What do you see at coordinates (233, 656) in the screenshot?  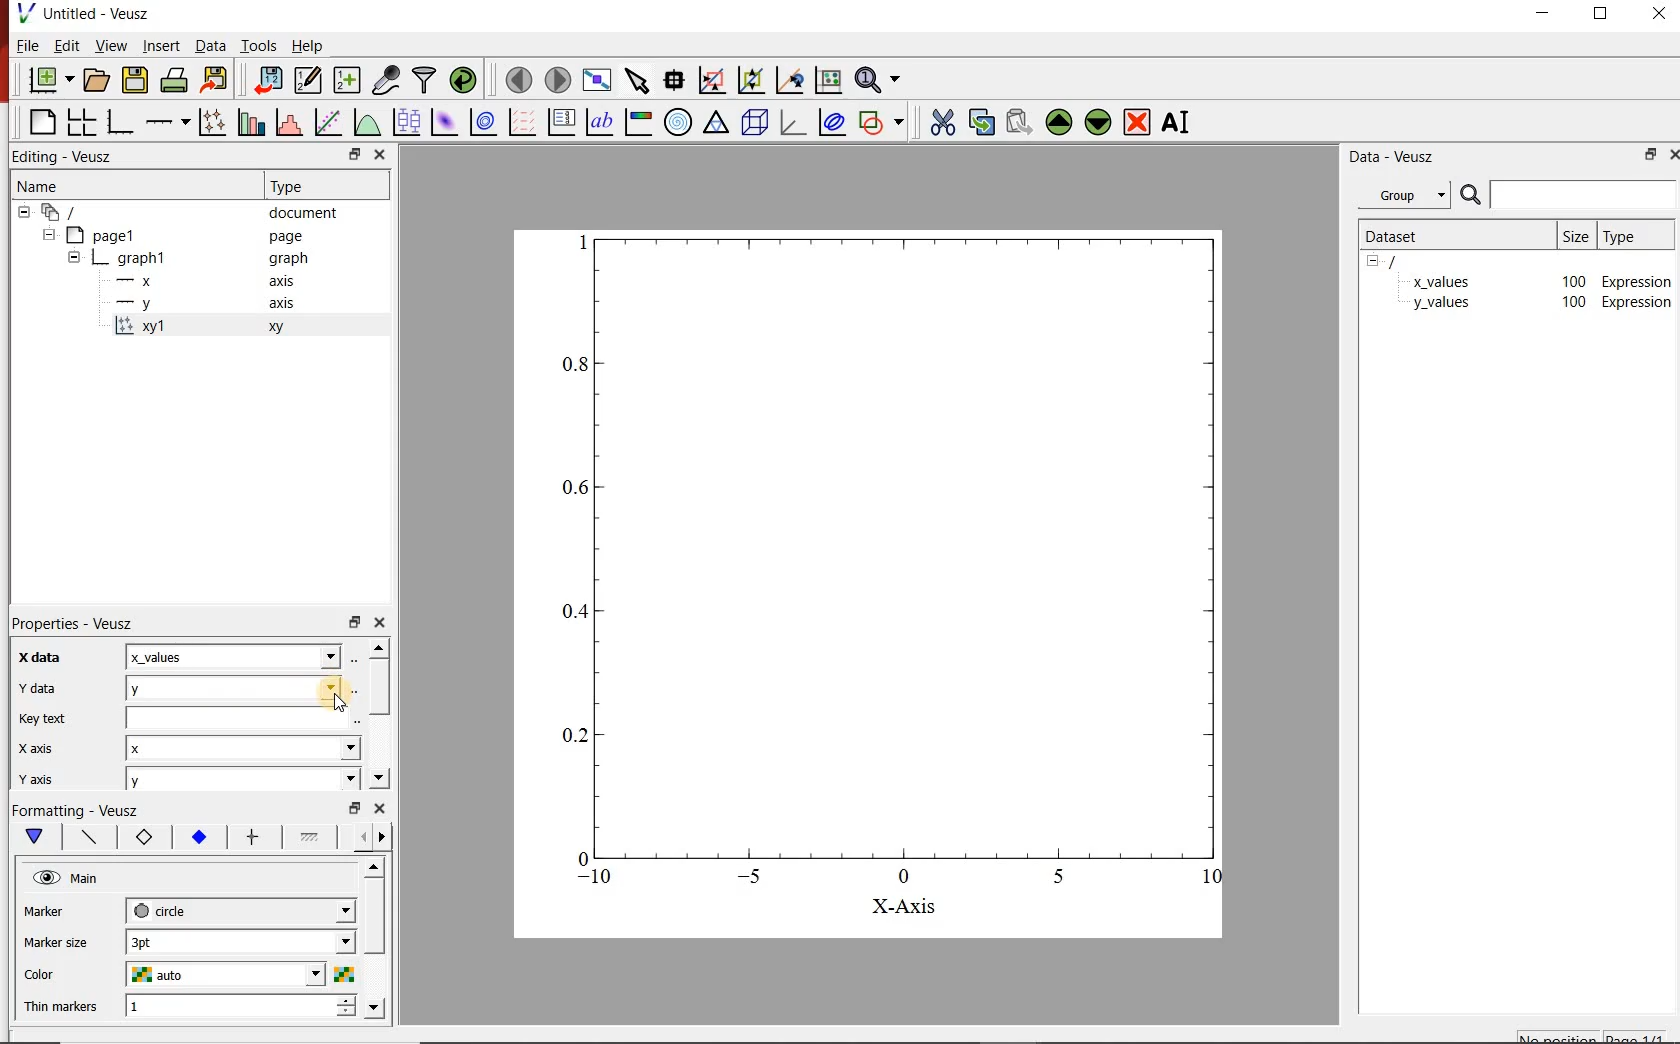 I see `x_values` at bounding box center [233, 656].